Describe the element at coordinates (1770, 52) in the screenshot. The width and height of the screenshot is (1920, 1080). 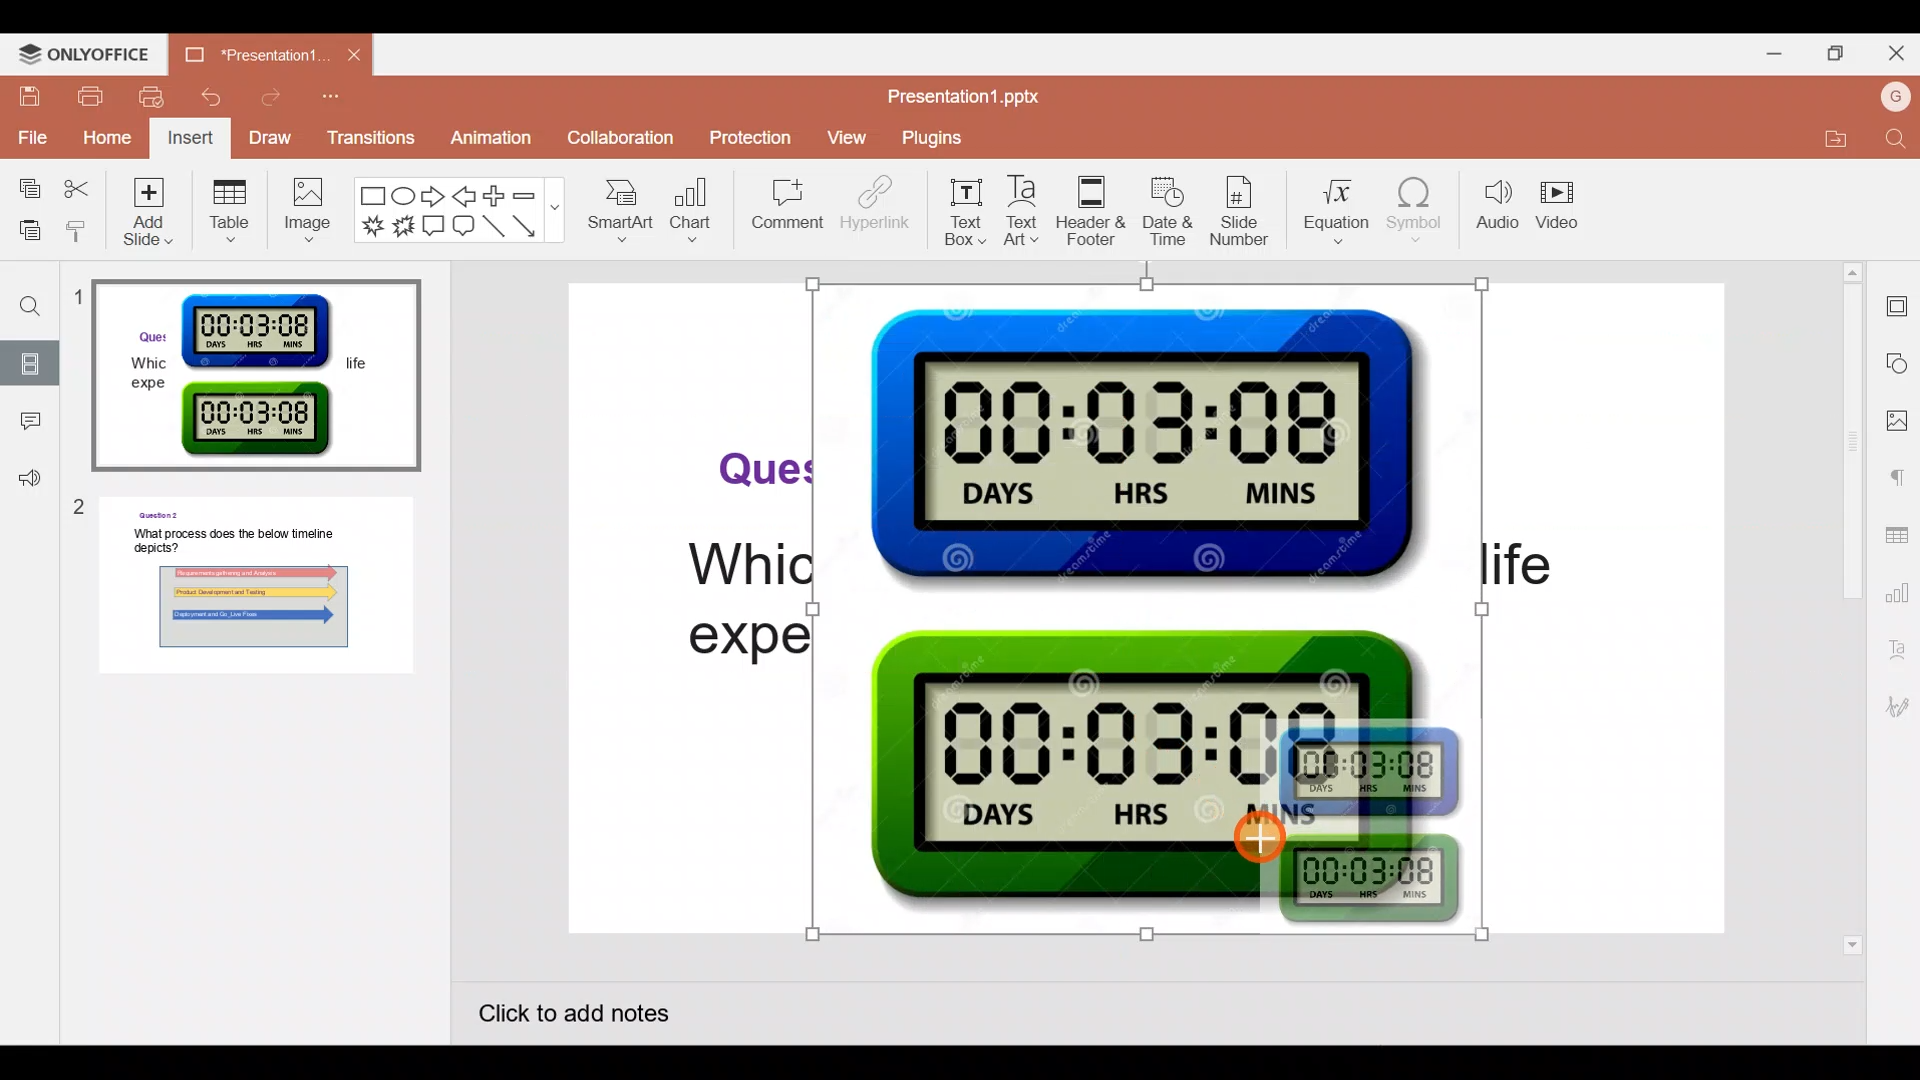
I see `Minimize` at that location.